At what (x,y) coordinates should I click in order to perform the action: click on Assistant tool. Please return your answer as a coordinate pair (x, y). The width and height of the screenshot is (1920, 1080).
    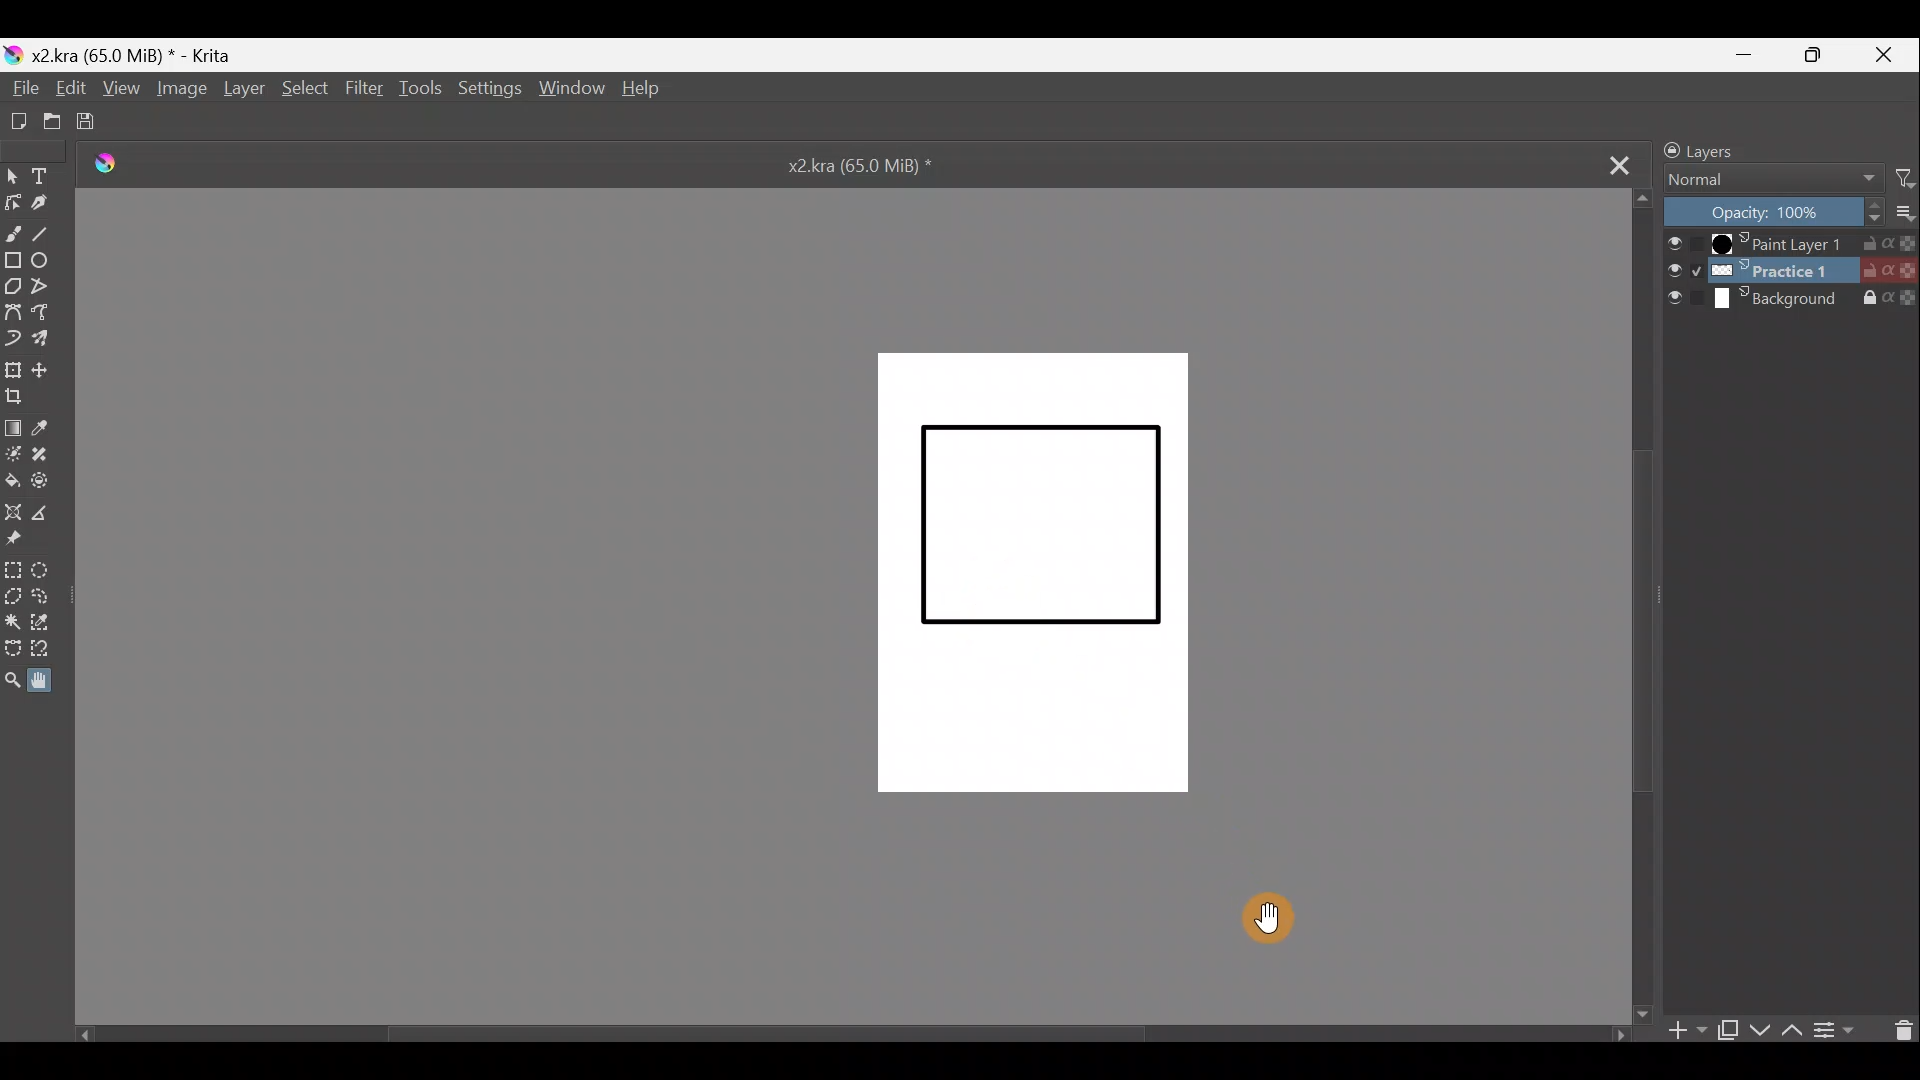
    Looking at the image, I should click on (13, 510).